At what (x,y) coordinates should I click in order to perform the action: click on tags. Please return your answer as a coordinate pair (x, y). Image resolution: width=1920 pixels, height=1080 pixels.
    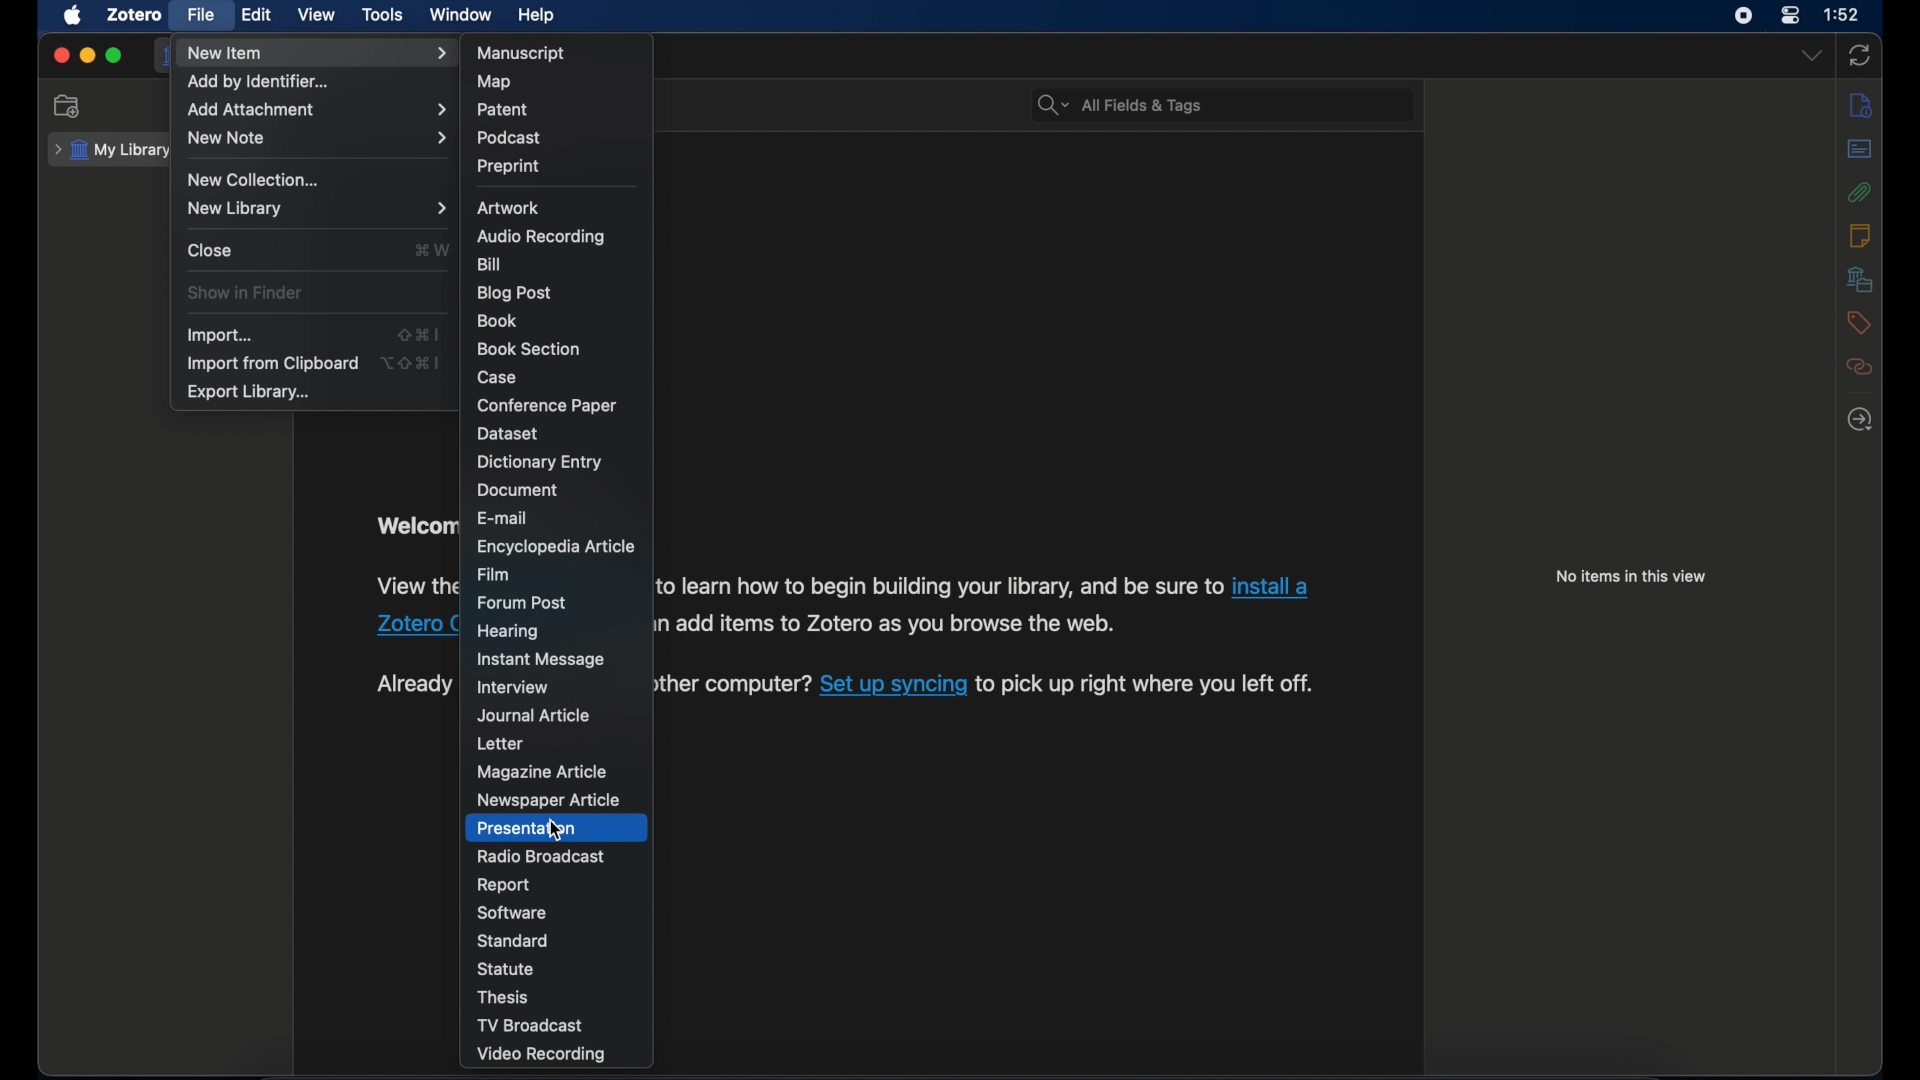
    Looking at the image, I should click on (1860, 323).